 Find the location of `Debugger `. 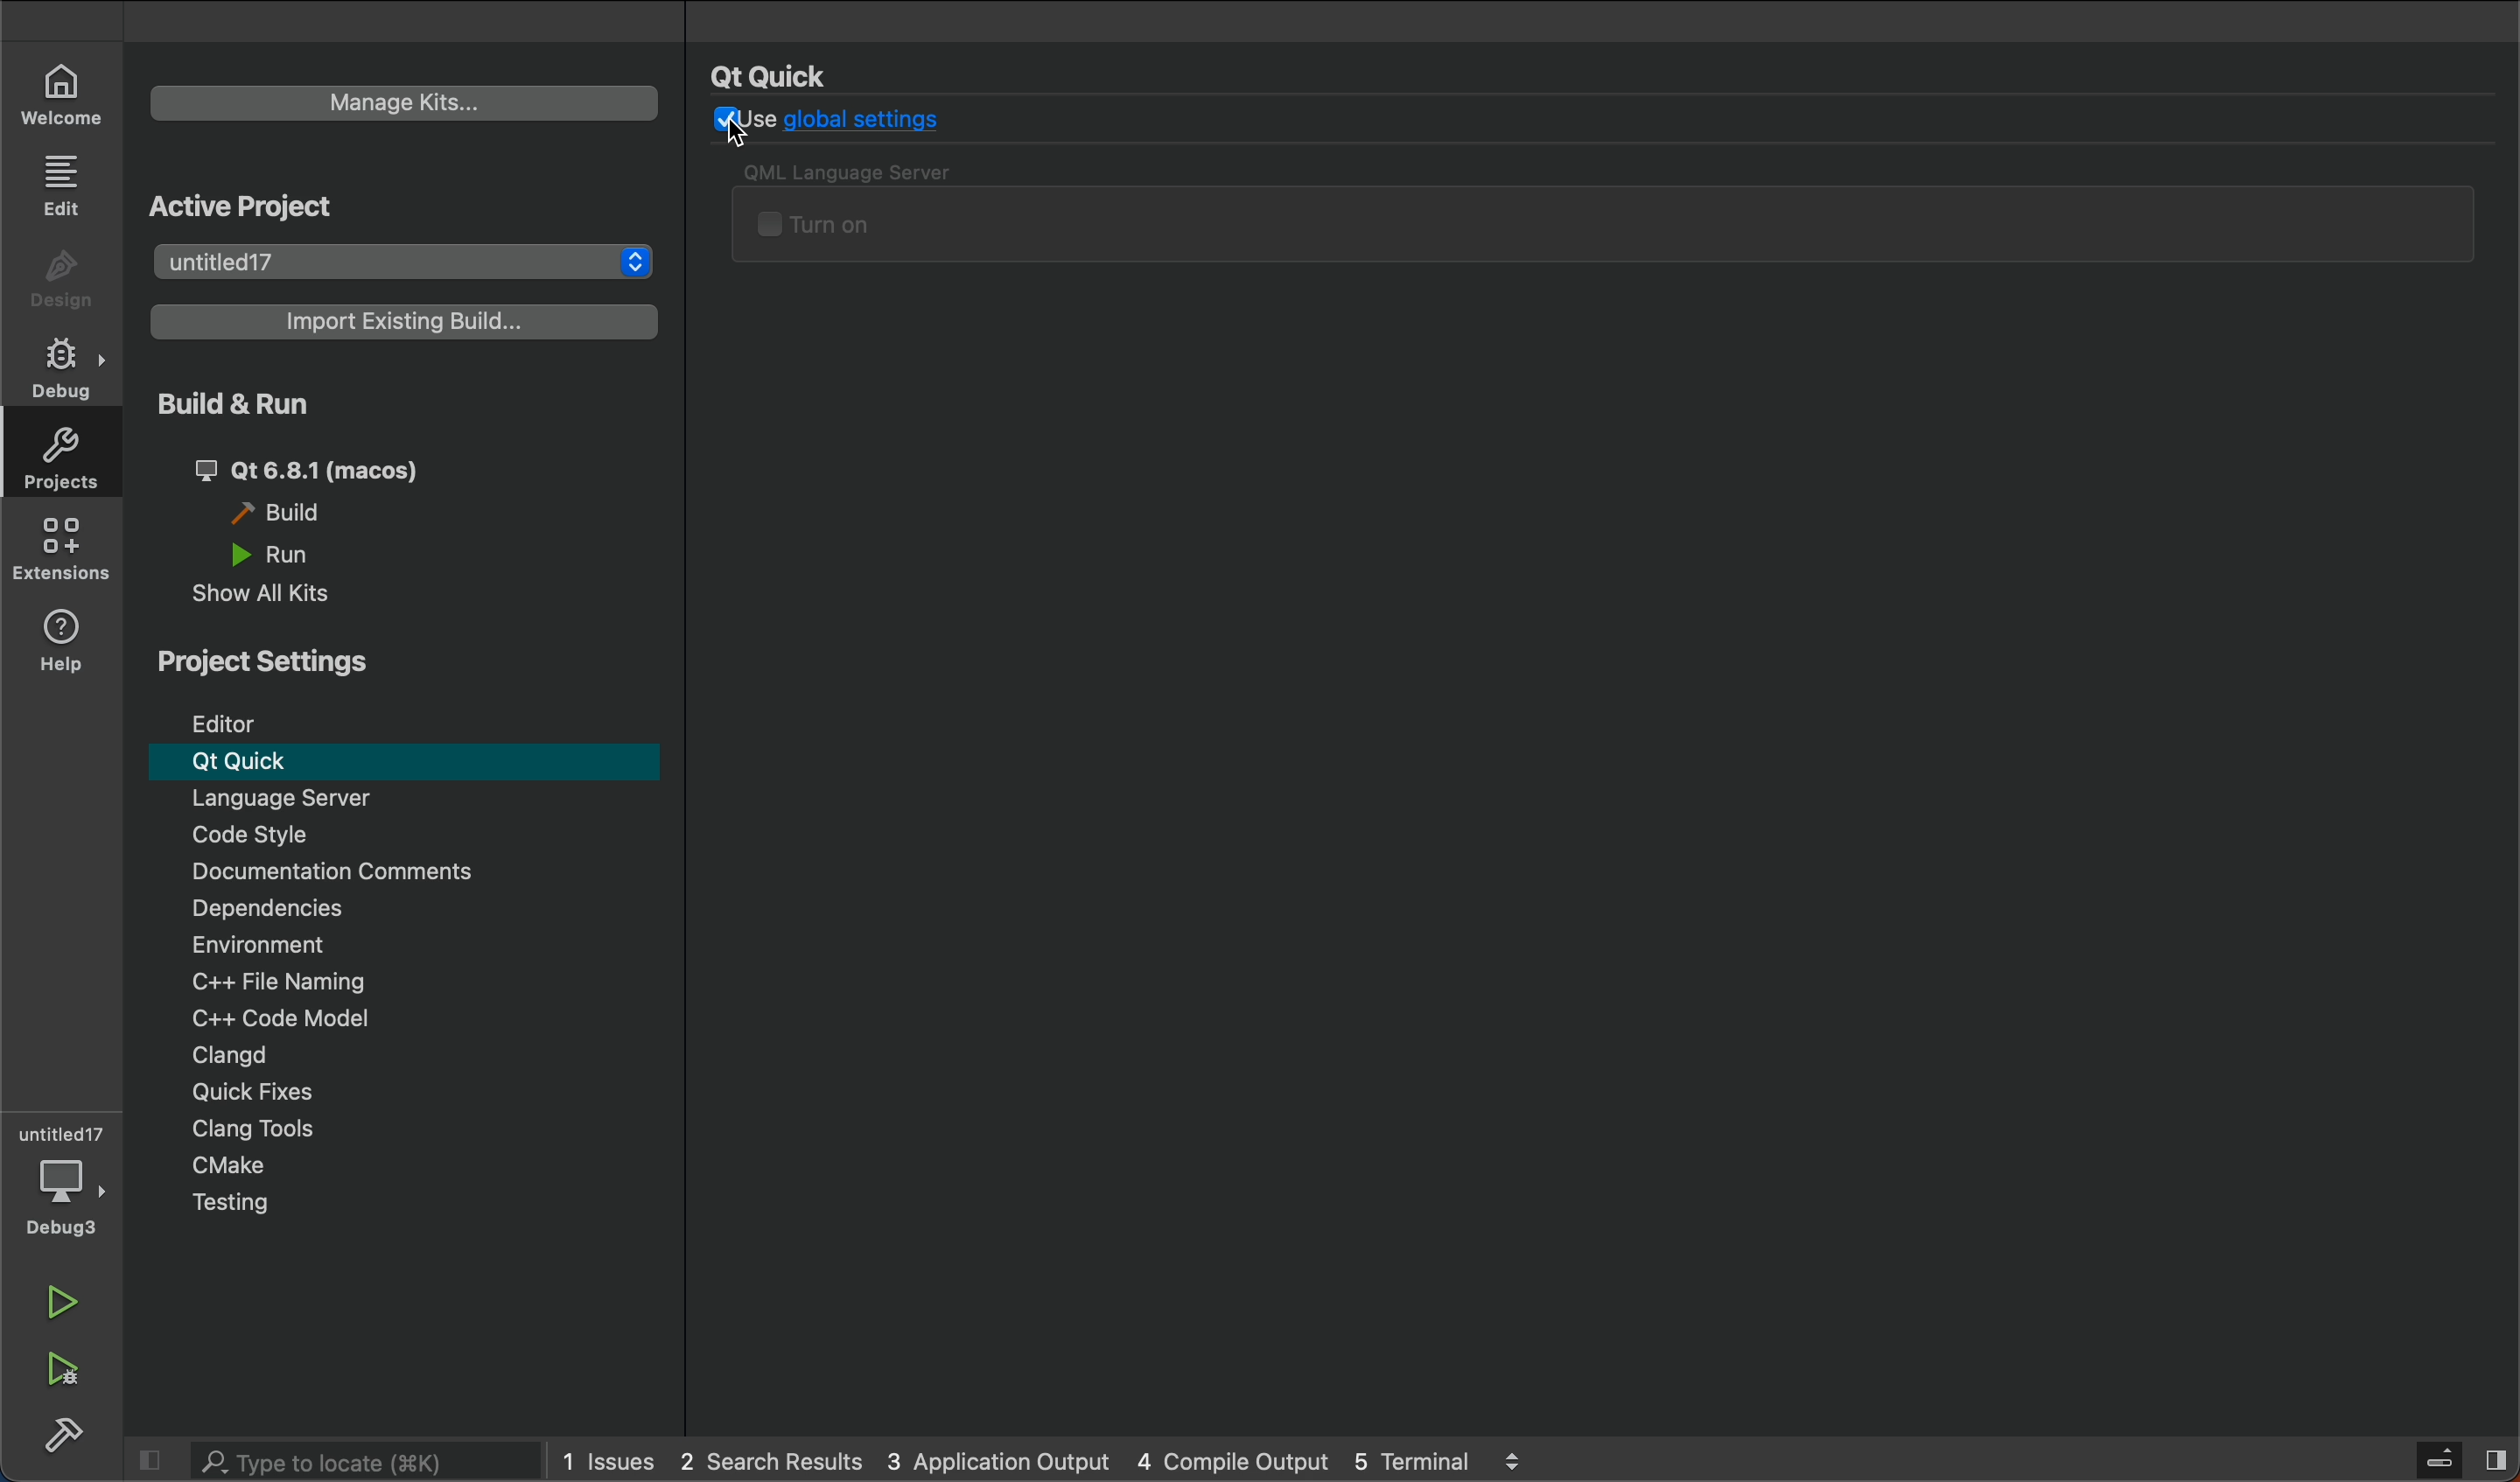

Debugger  is located at coordinates (59, 1176).